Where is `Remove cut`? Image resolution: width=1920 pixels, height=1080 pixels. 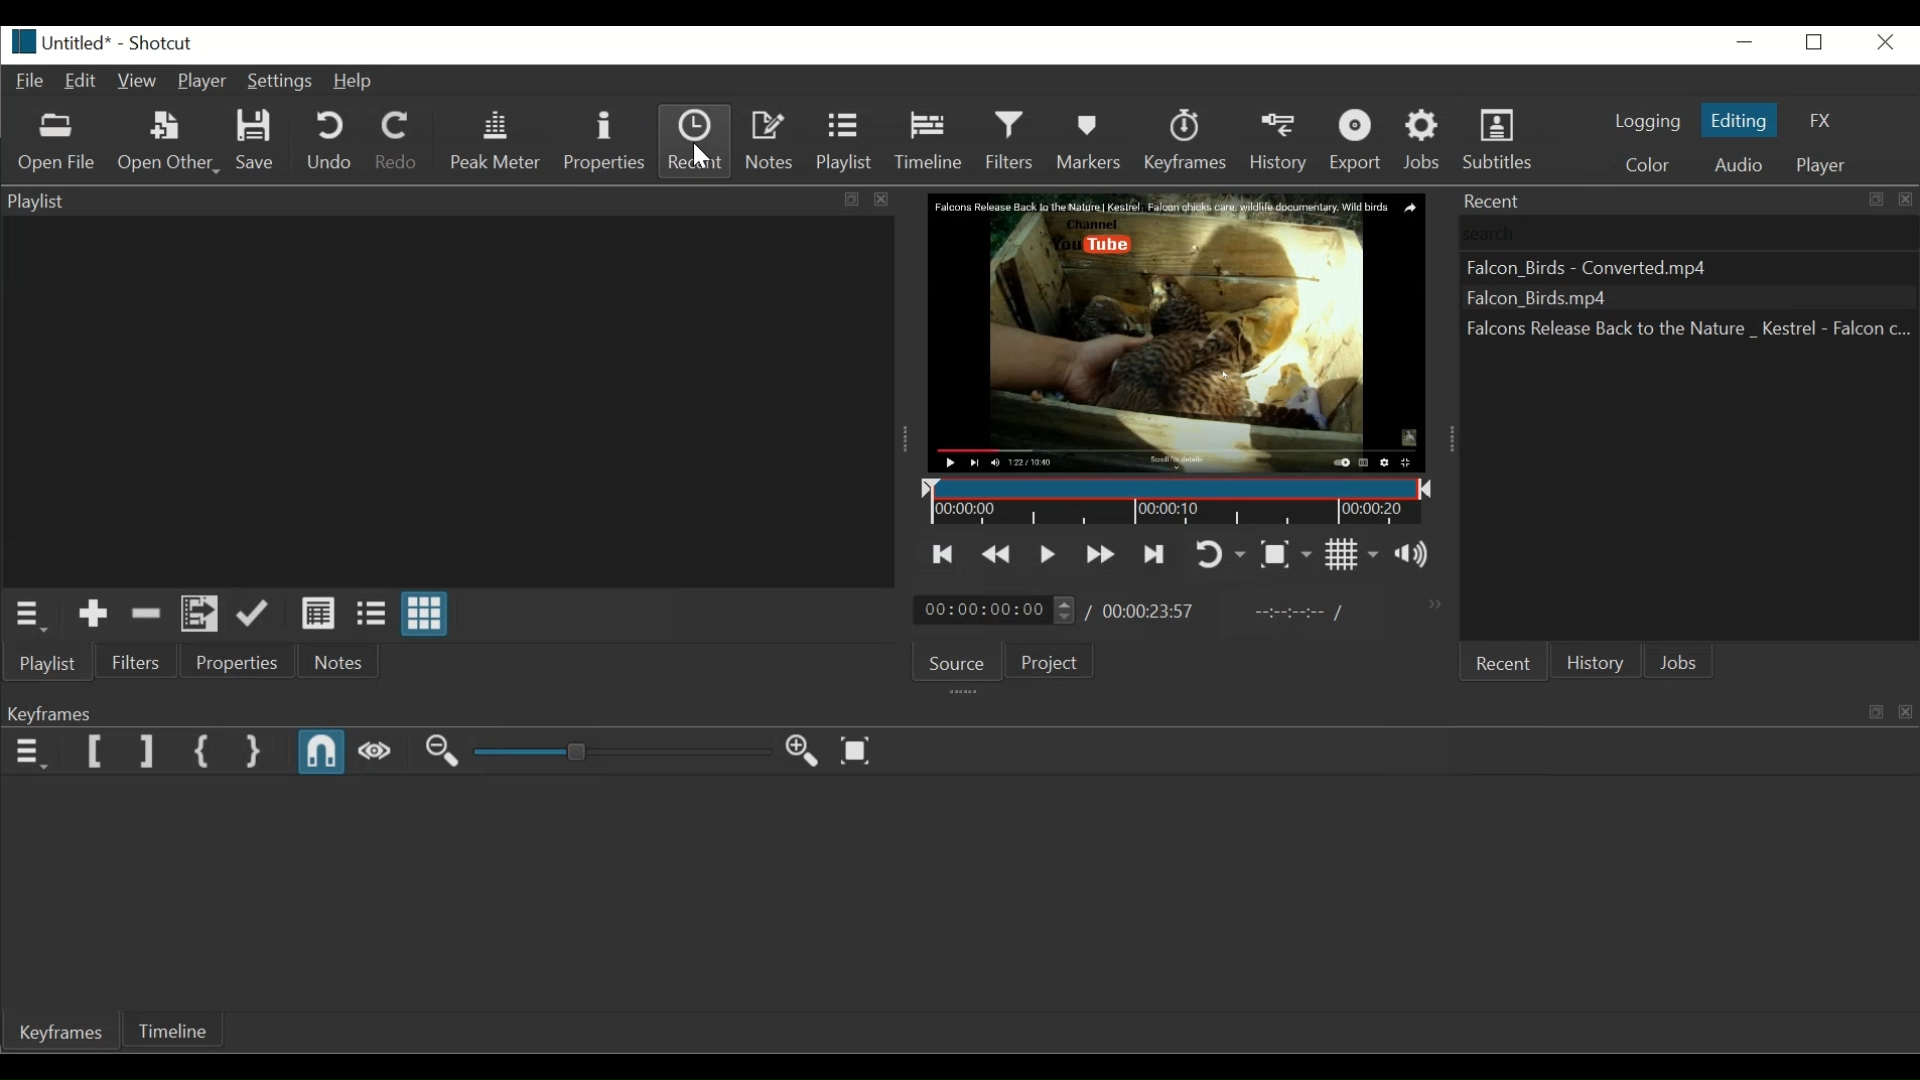 Remove cut is located at coordinates (146, 613).